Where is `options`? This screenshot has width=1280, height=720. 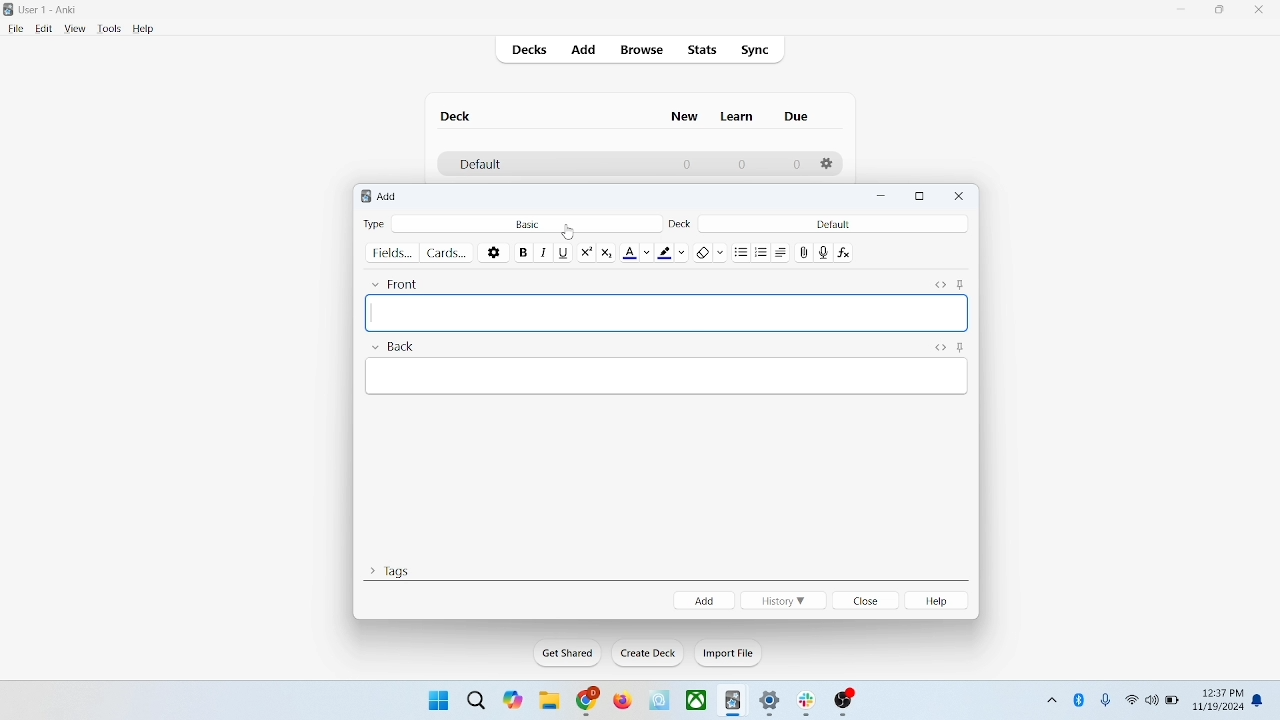 options is located at coordinates (495, 253).